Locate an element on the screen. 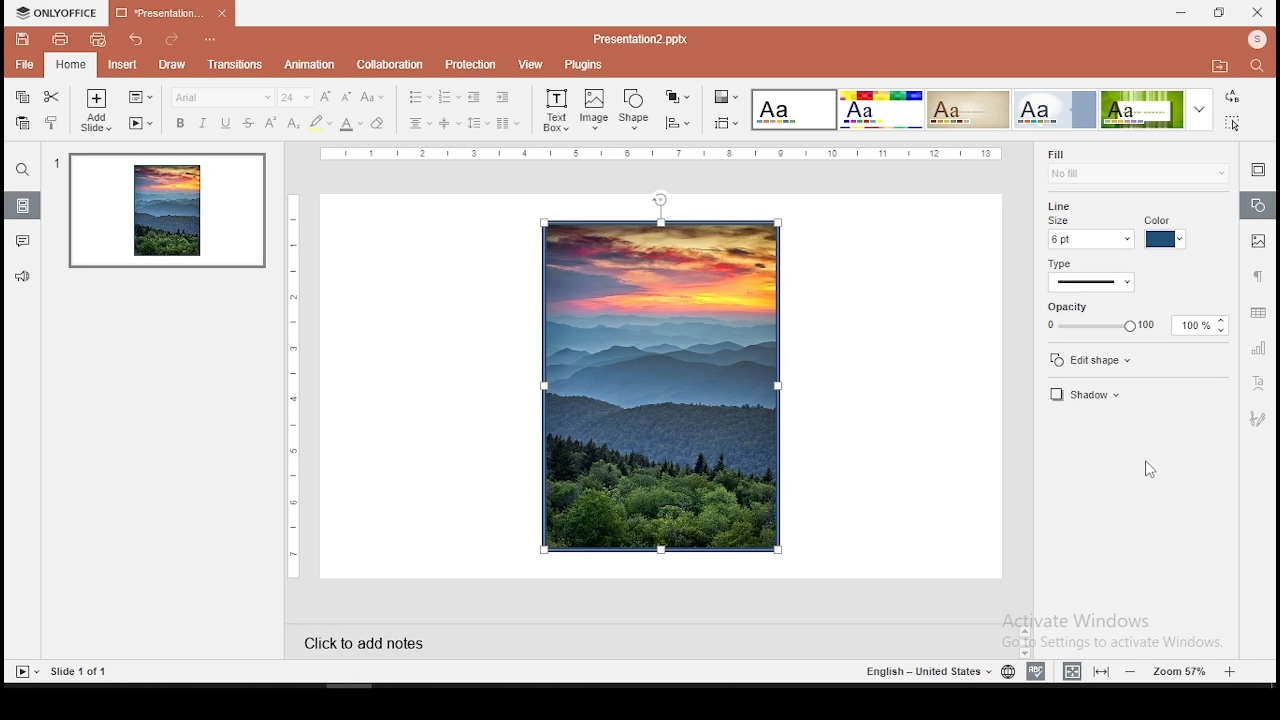 This screenshot has height=720, width=1280. vertical scale is located at coordinates (297, 383).